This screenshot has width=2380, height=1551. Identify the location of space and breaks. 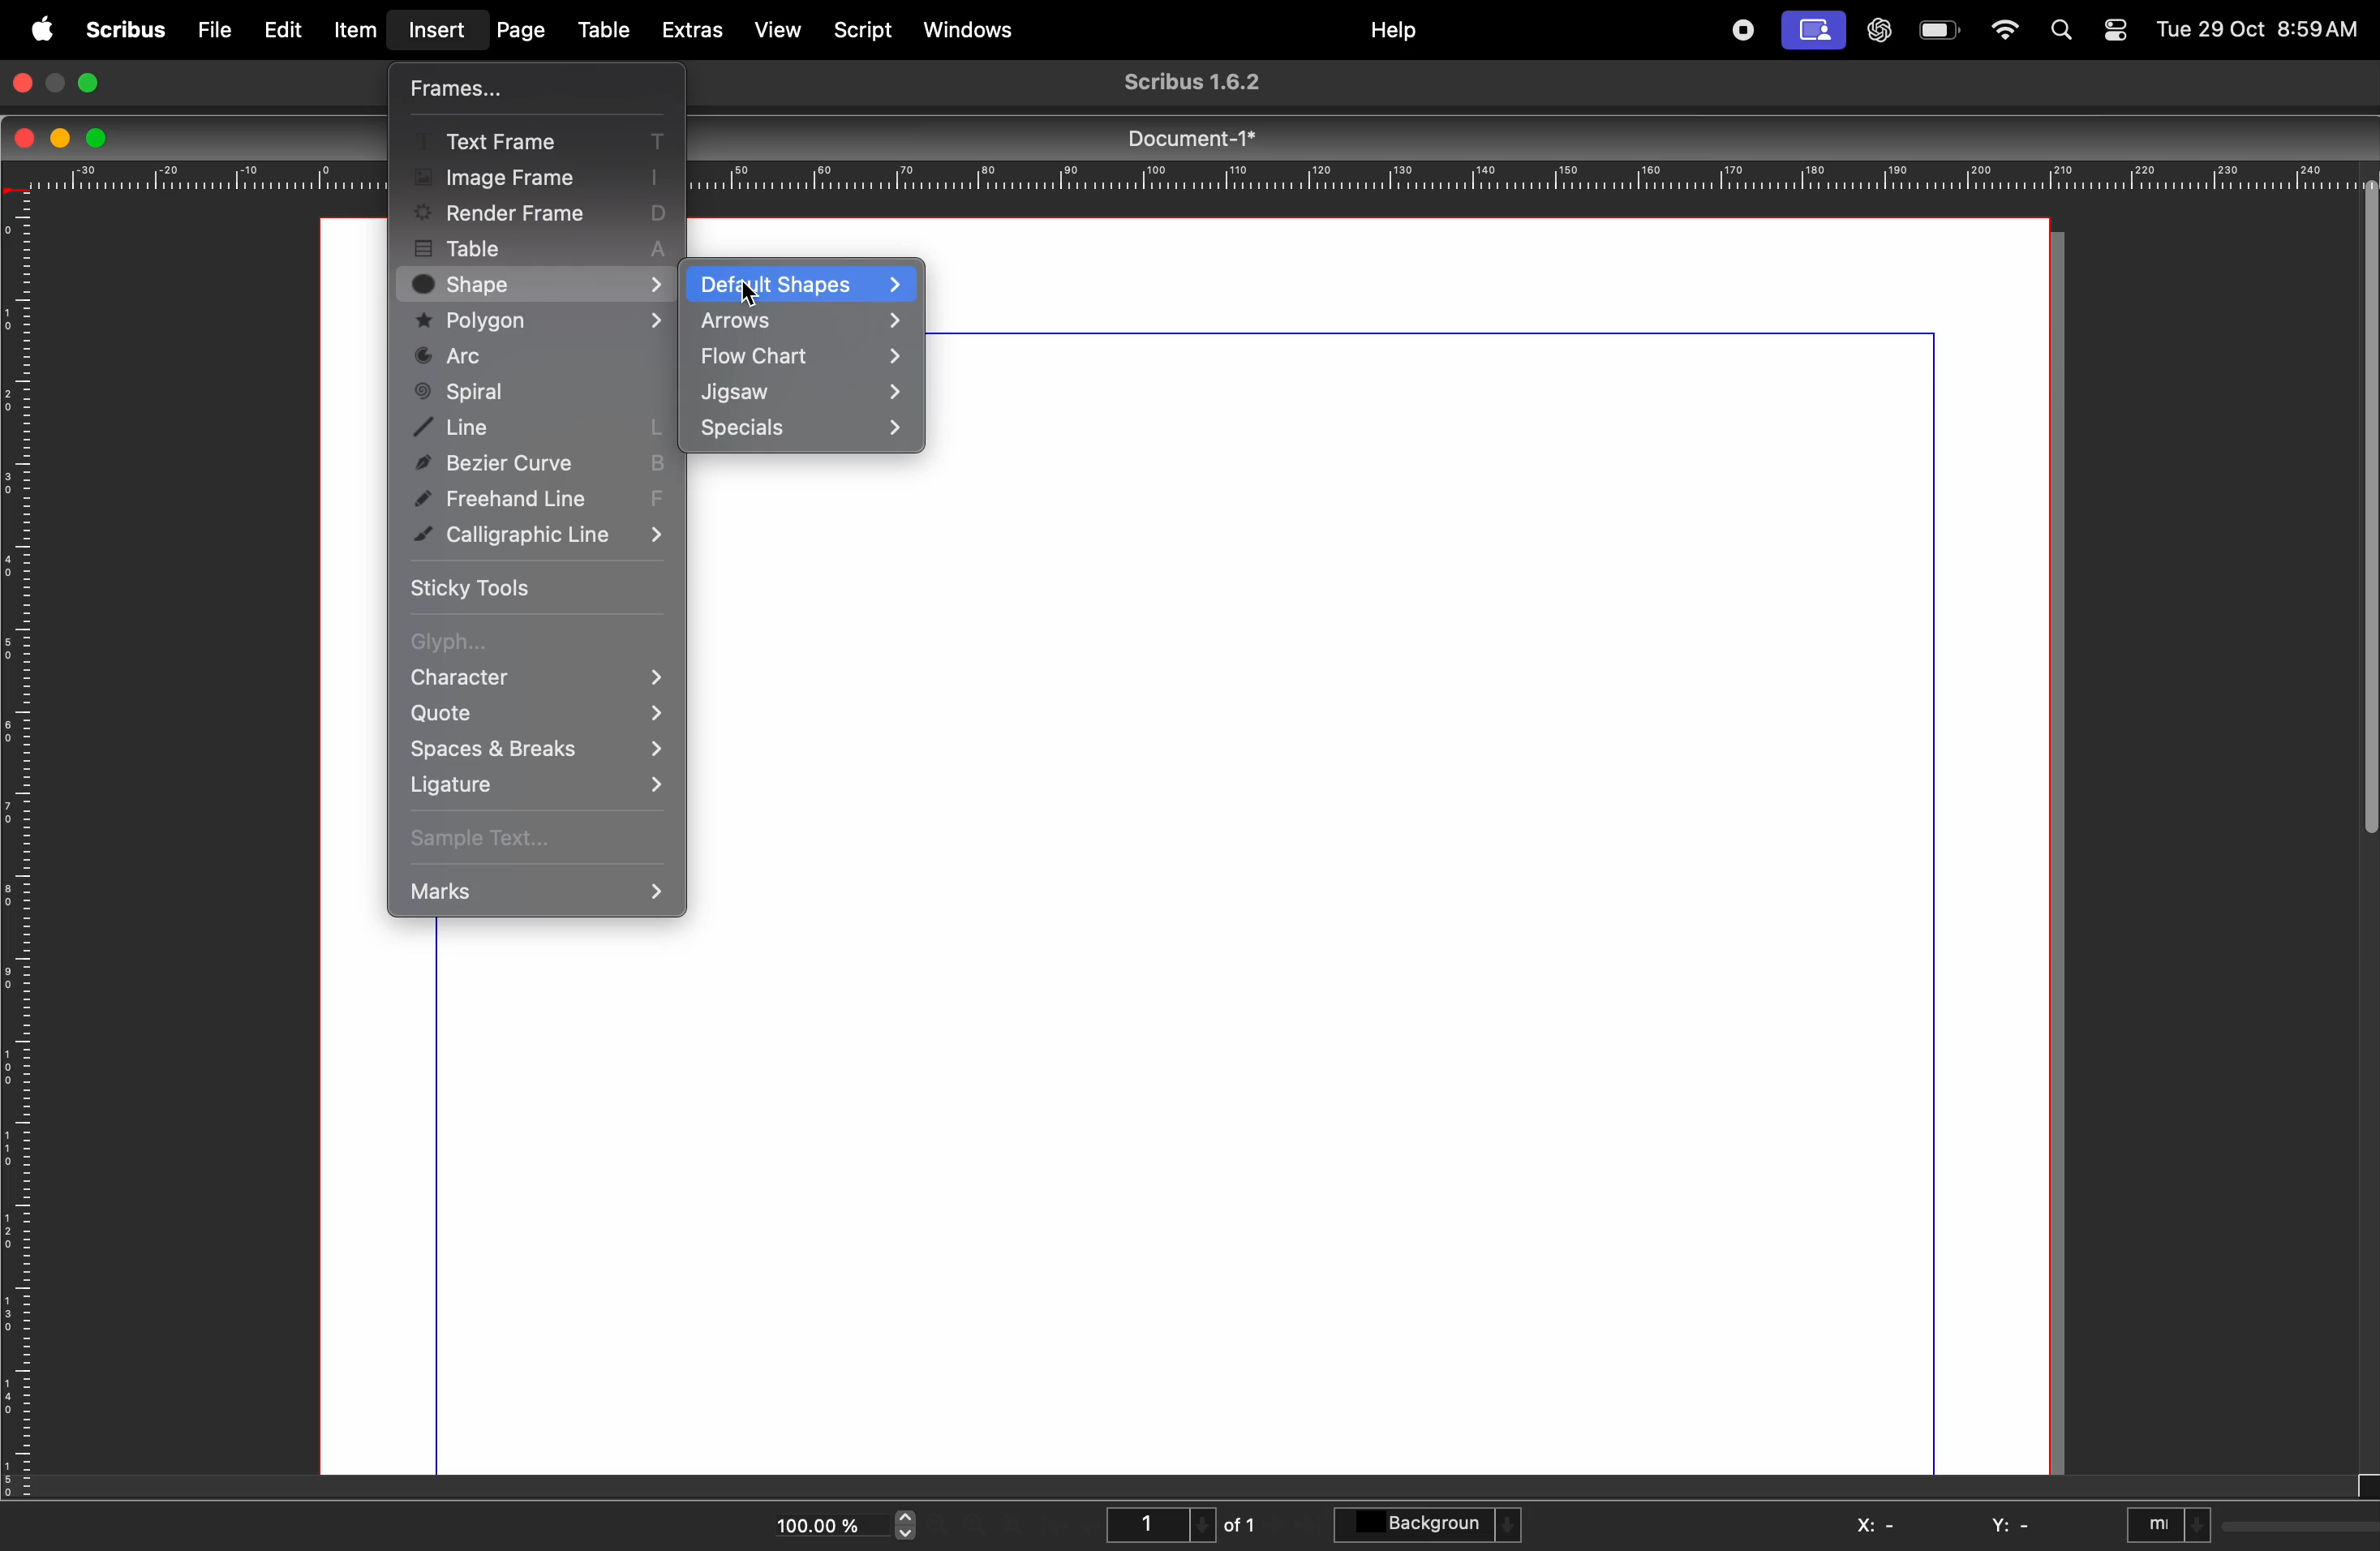
(533, 747).